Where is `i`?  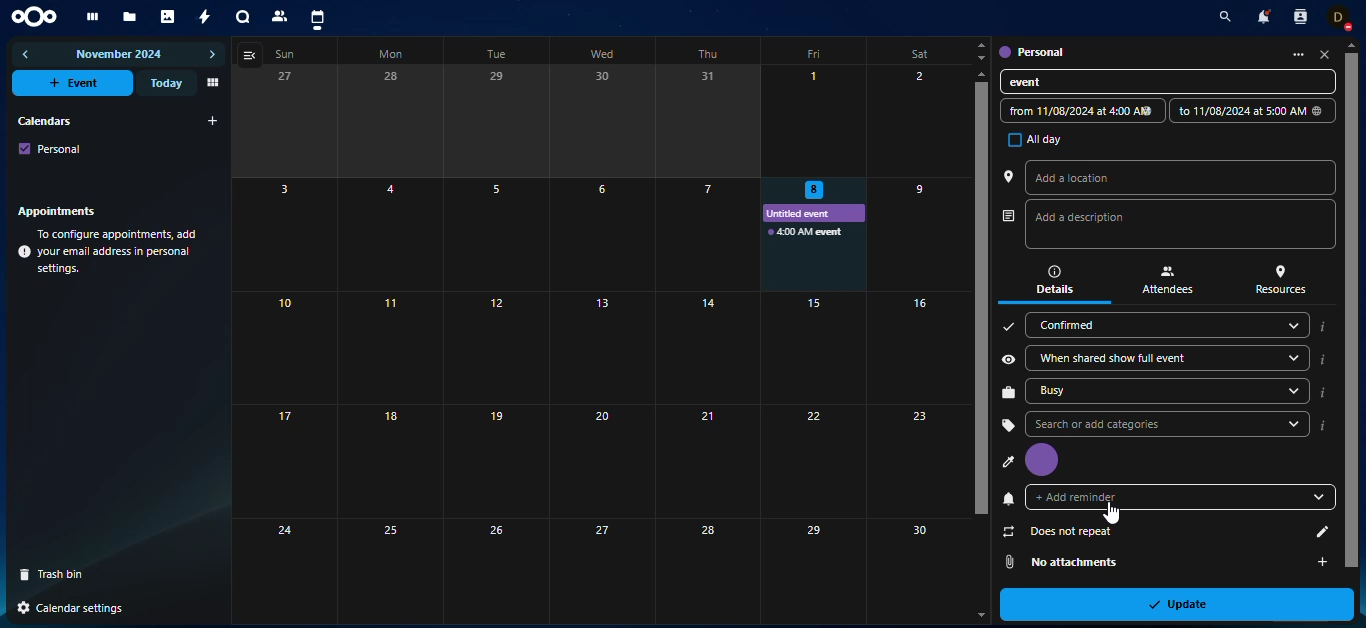 i is located at coordinates (1321, 326).